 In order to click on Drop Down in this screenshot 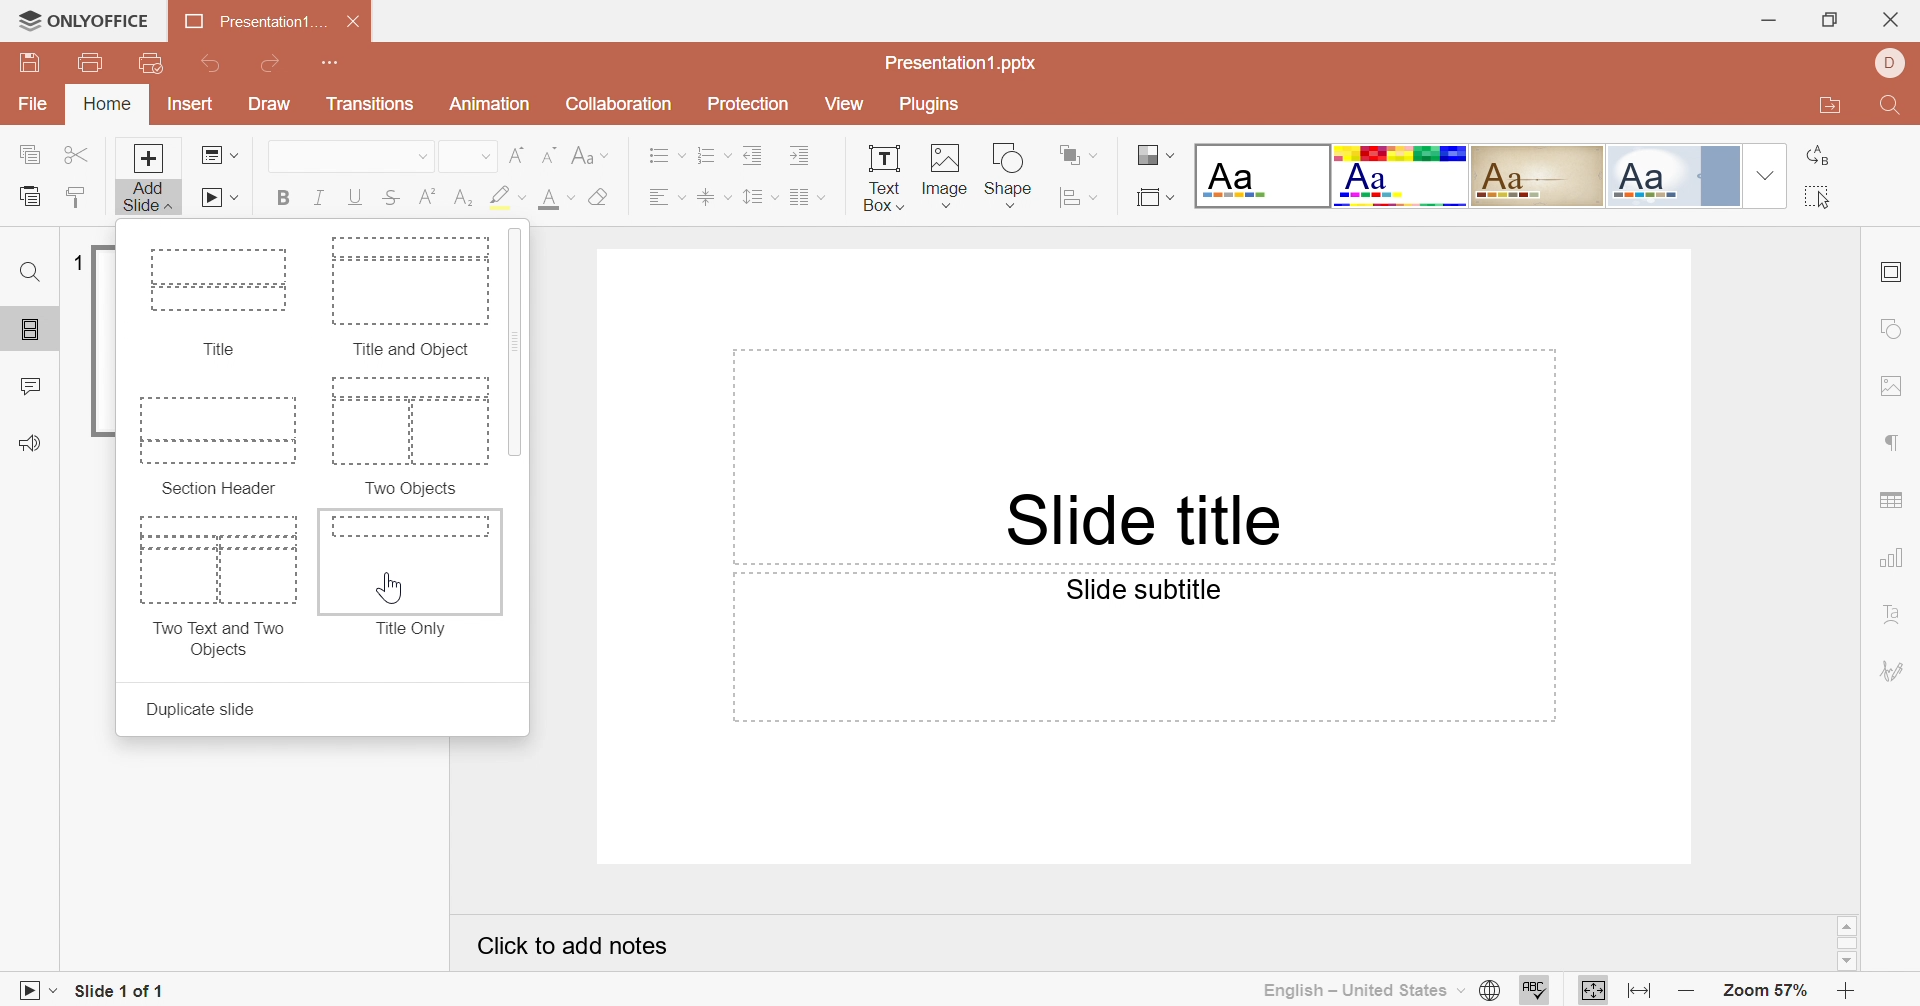, I will do `click(1765, 175)`.